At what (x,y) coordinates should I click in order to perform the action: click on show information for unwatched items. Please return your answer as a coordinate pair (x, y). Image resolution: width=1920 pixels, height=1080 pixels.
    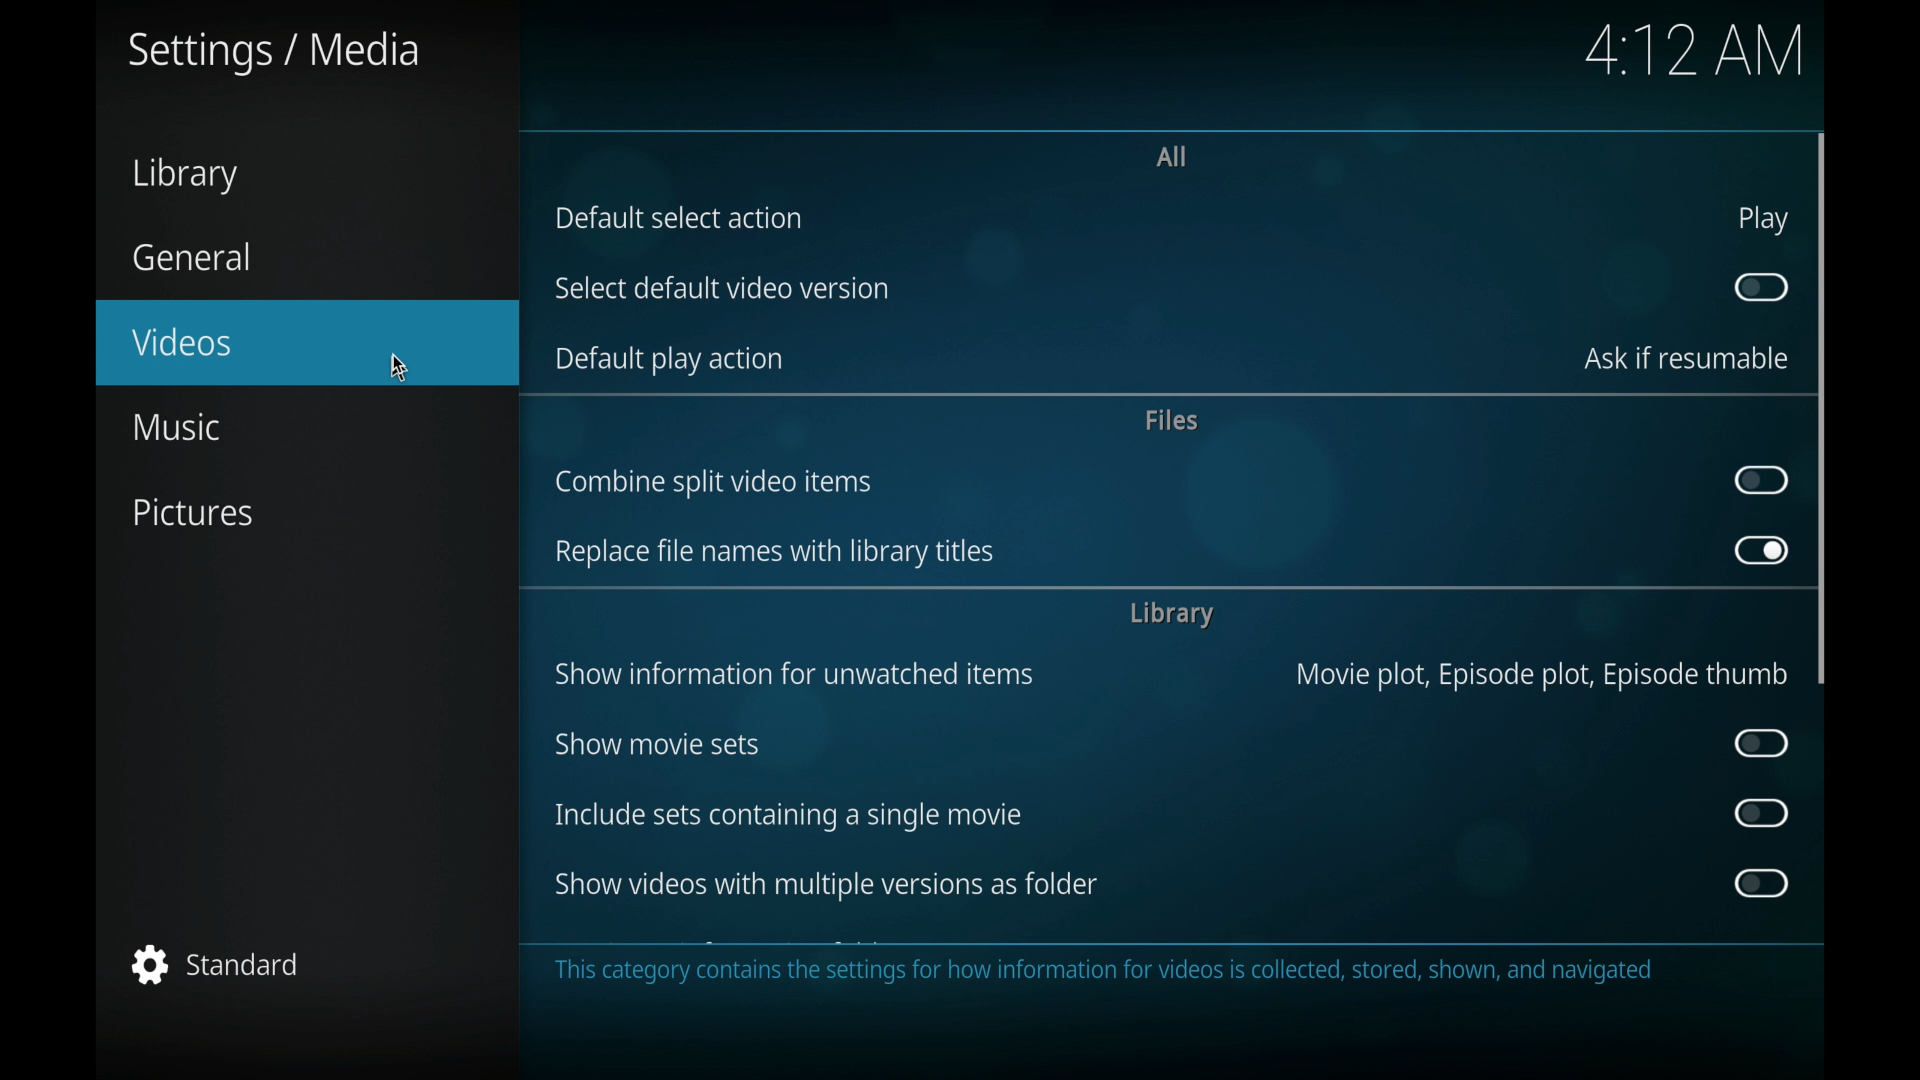
    Looking at the image, I should click on (792, 674).